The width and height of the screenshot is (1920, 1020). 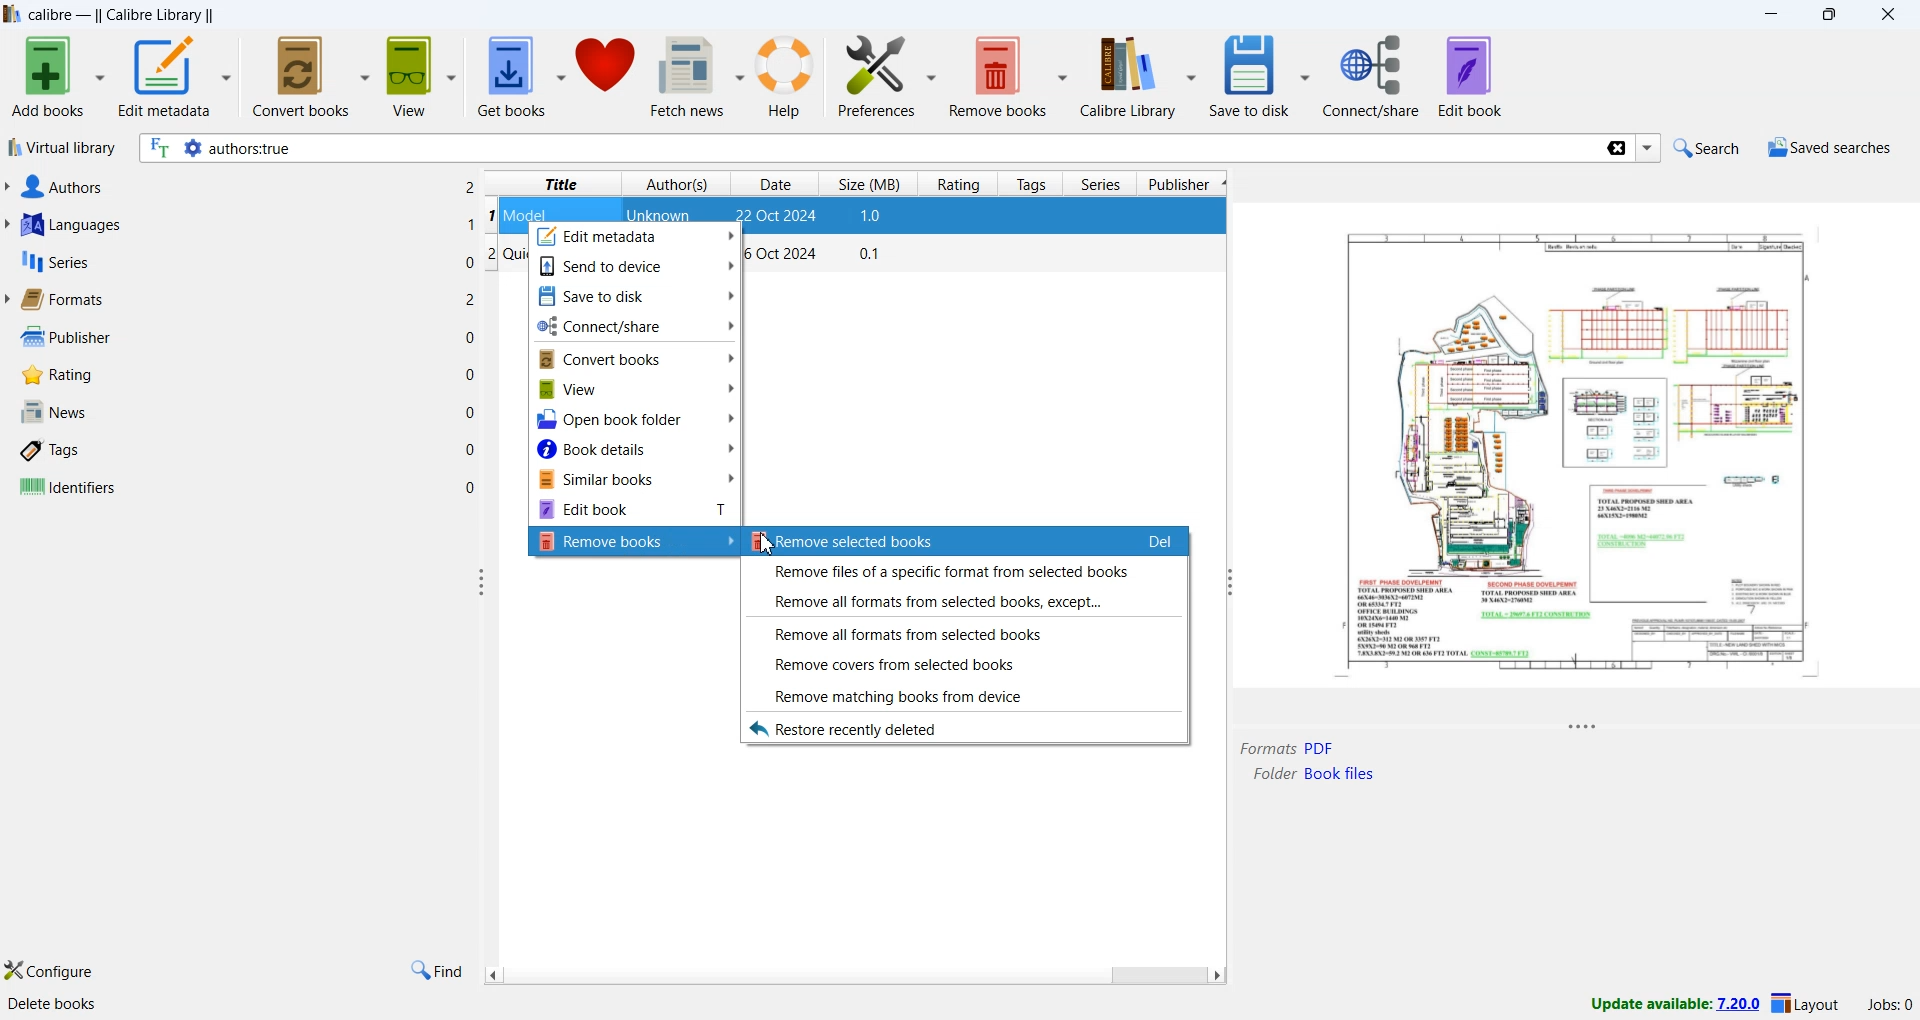 What do you see at coordinates (435, 971) in the screenshot?
I see `find` at bounding box center [435, 971].